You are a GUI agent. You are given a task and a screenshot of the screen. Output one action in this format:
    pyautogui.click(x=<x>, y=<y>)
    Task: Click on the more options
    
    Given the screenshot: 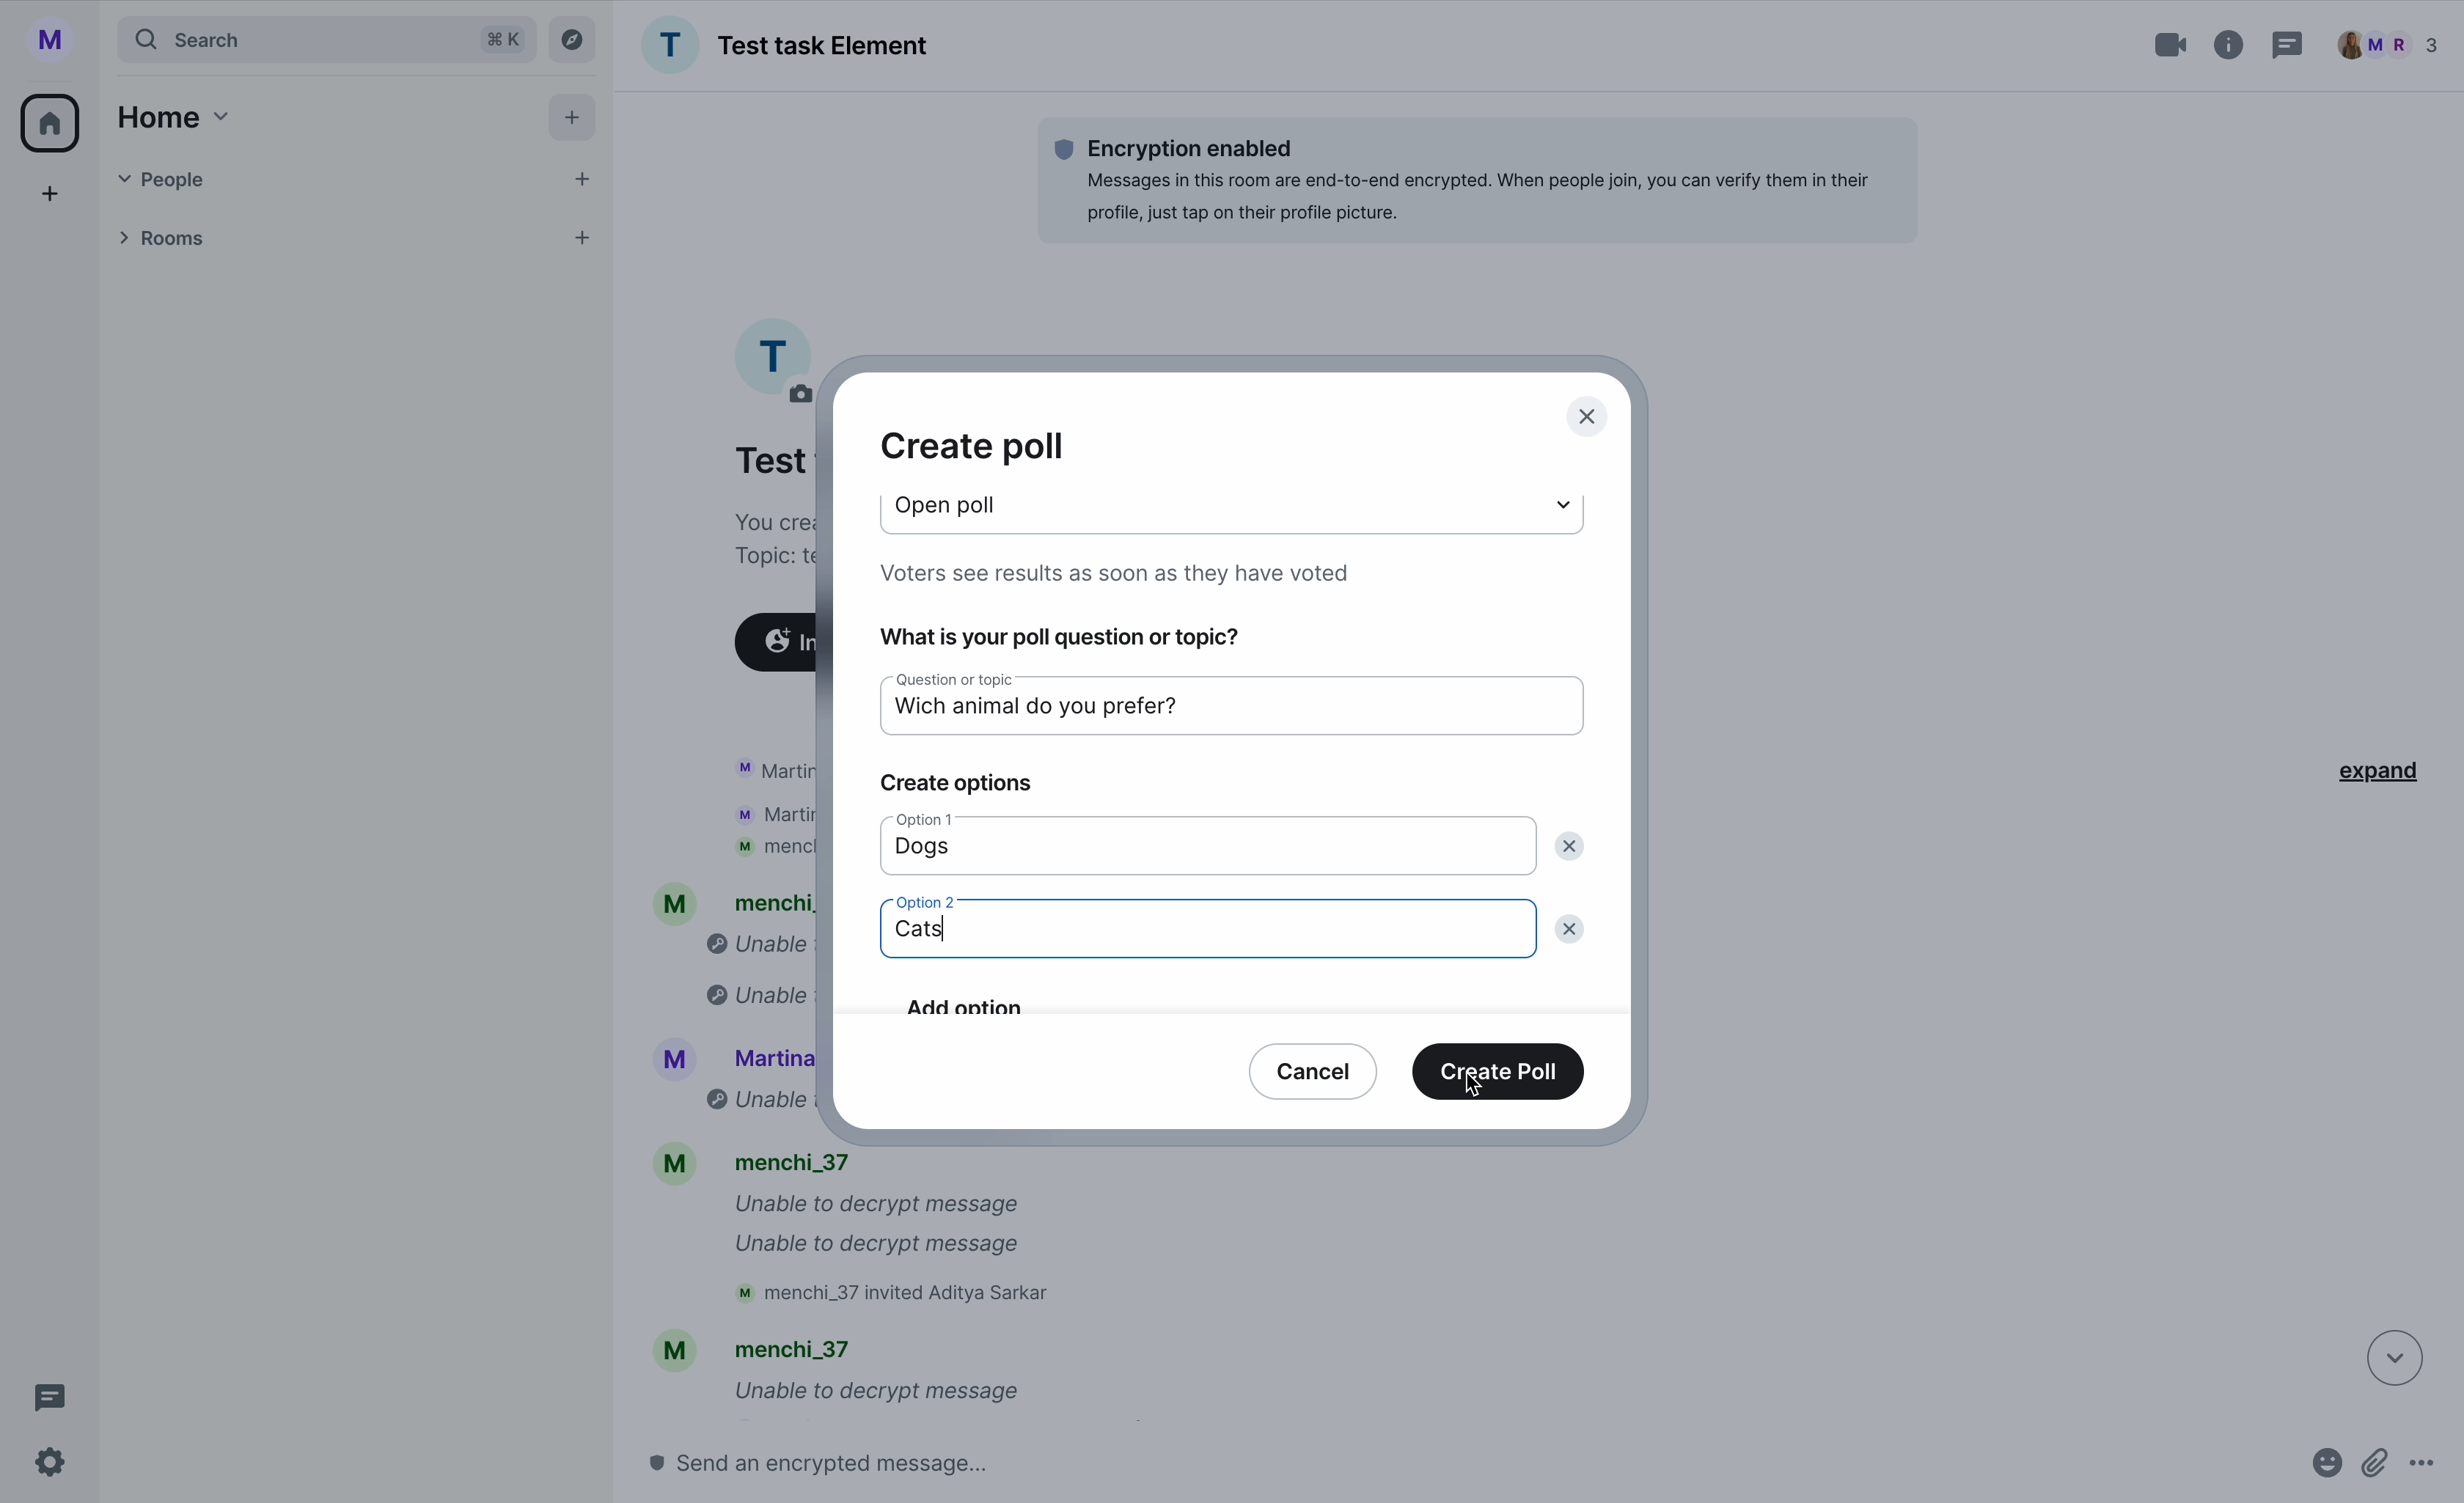 What is the action you would take?
    pyautogui.click(x=2432, y=1471)
    